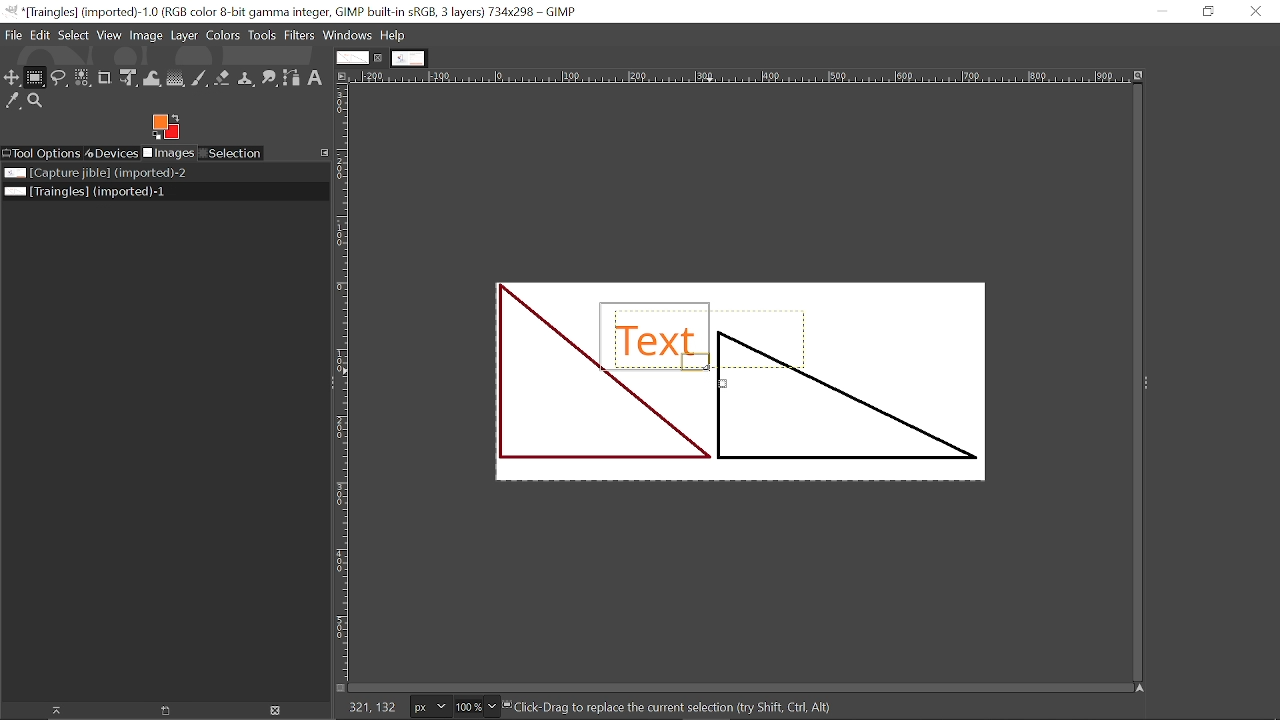 The width and height of the screenshot is (1280, 720). I want to click on Access this image menu, so click(344, 77).